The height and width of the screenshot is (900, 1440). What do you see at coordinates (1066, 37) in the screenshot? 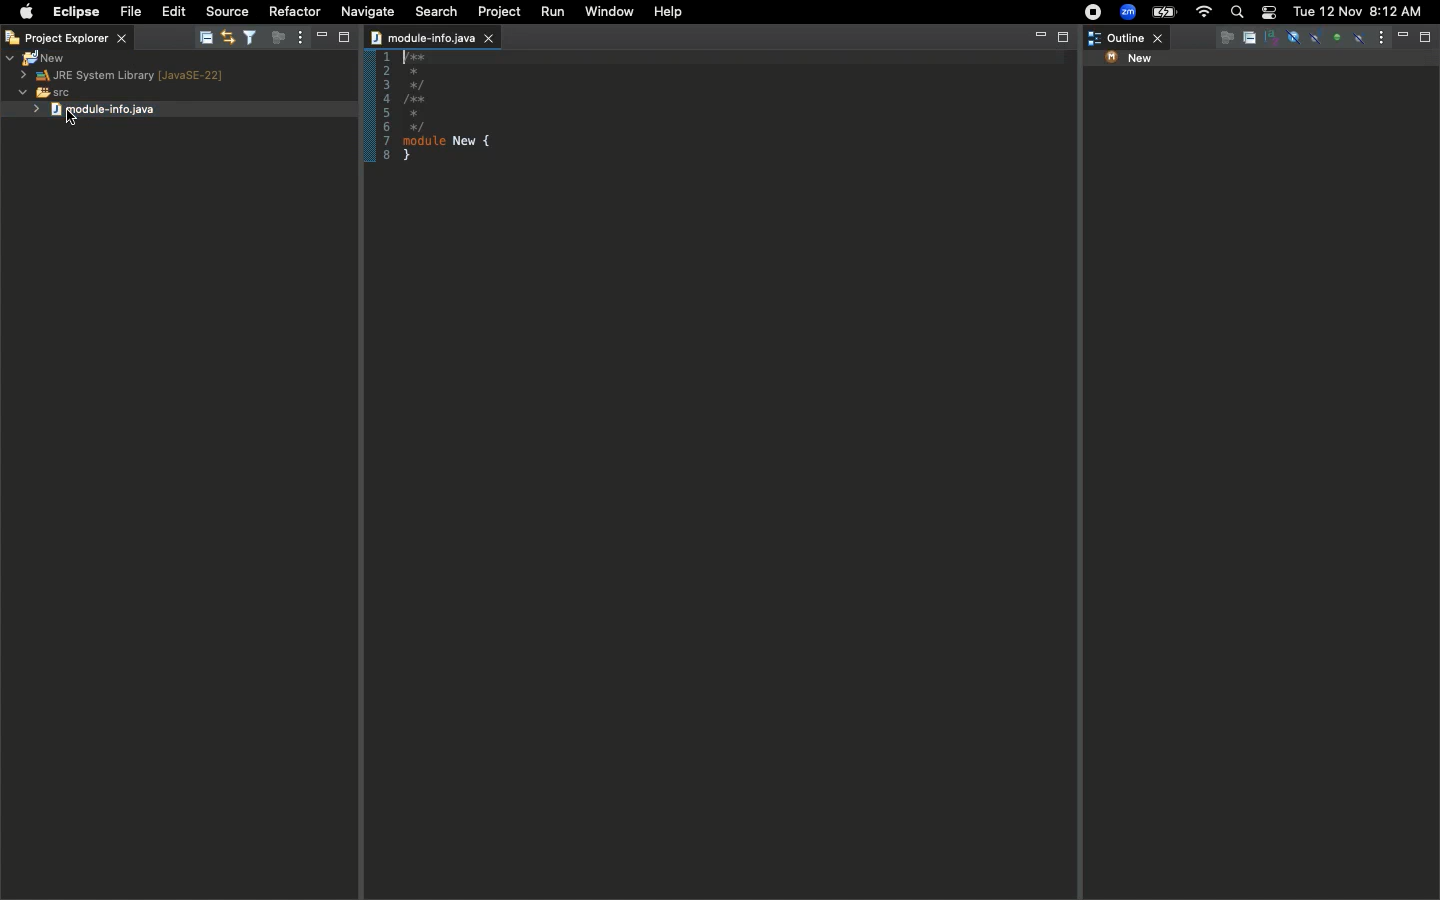
I see `Maximize` at bounding box center [1066, 37].